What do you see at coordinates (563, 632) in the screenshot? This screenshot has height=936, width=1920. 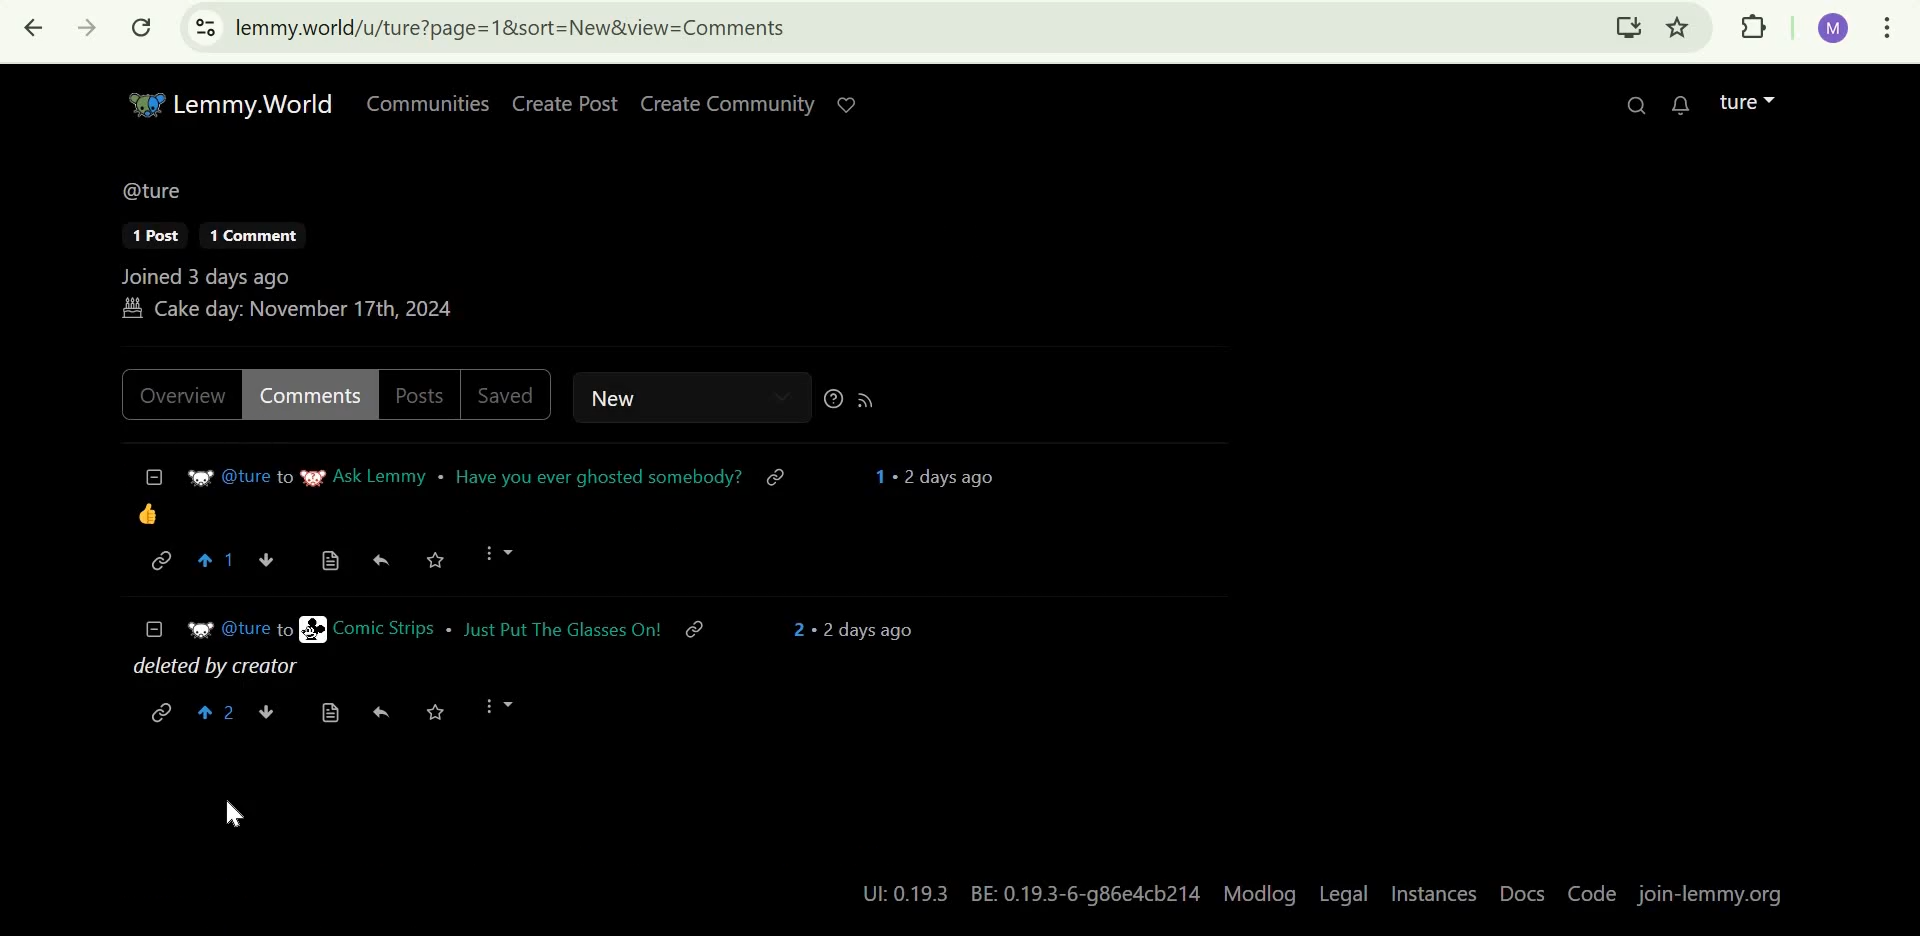 I see `post headline` at bounding box center [563, 632].